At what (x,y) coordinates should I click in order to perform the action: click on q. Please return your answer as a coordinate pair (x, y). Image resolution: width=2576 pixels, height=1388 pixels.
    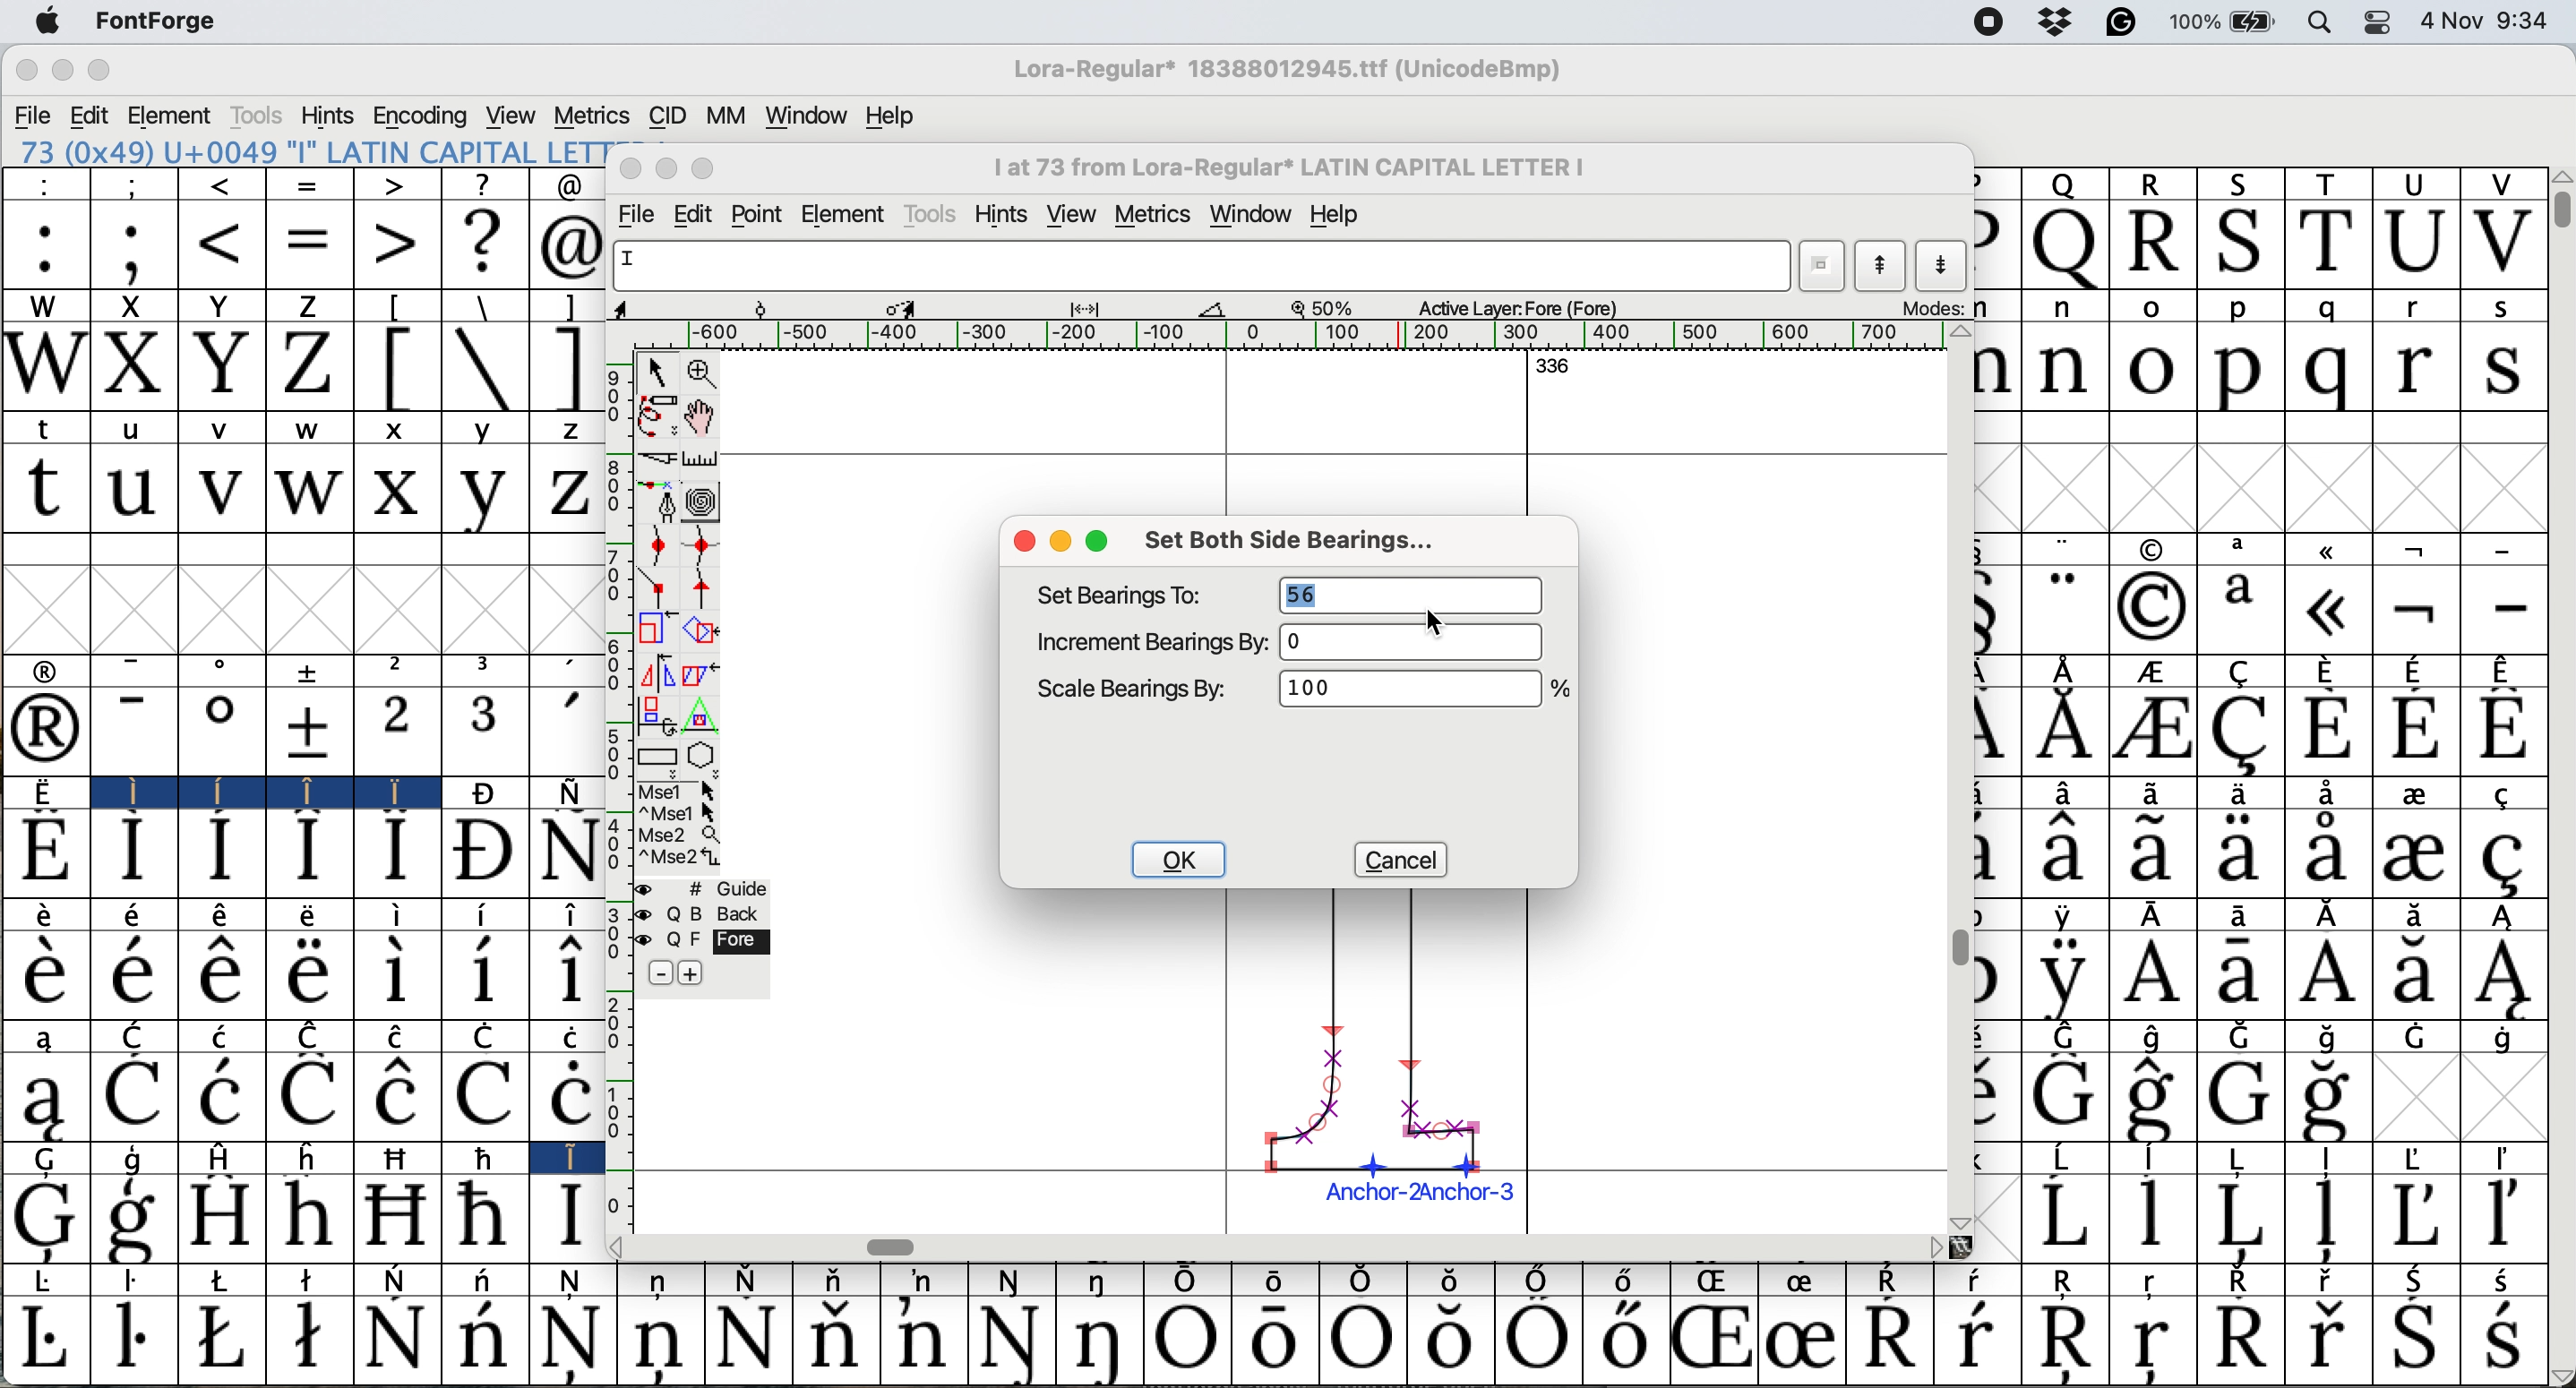
    Looking at the image, I should click on (2325, 307).